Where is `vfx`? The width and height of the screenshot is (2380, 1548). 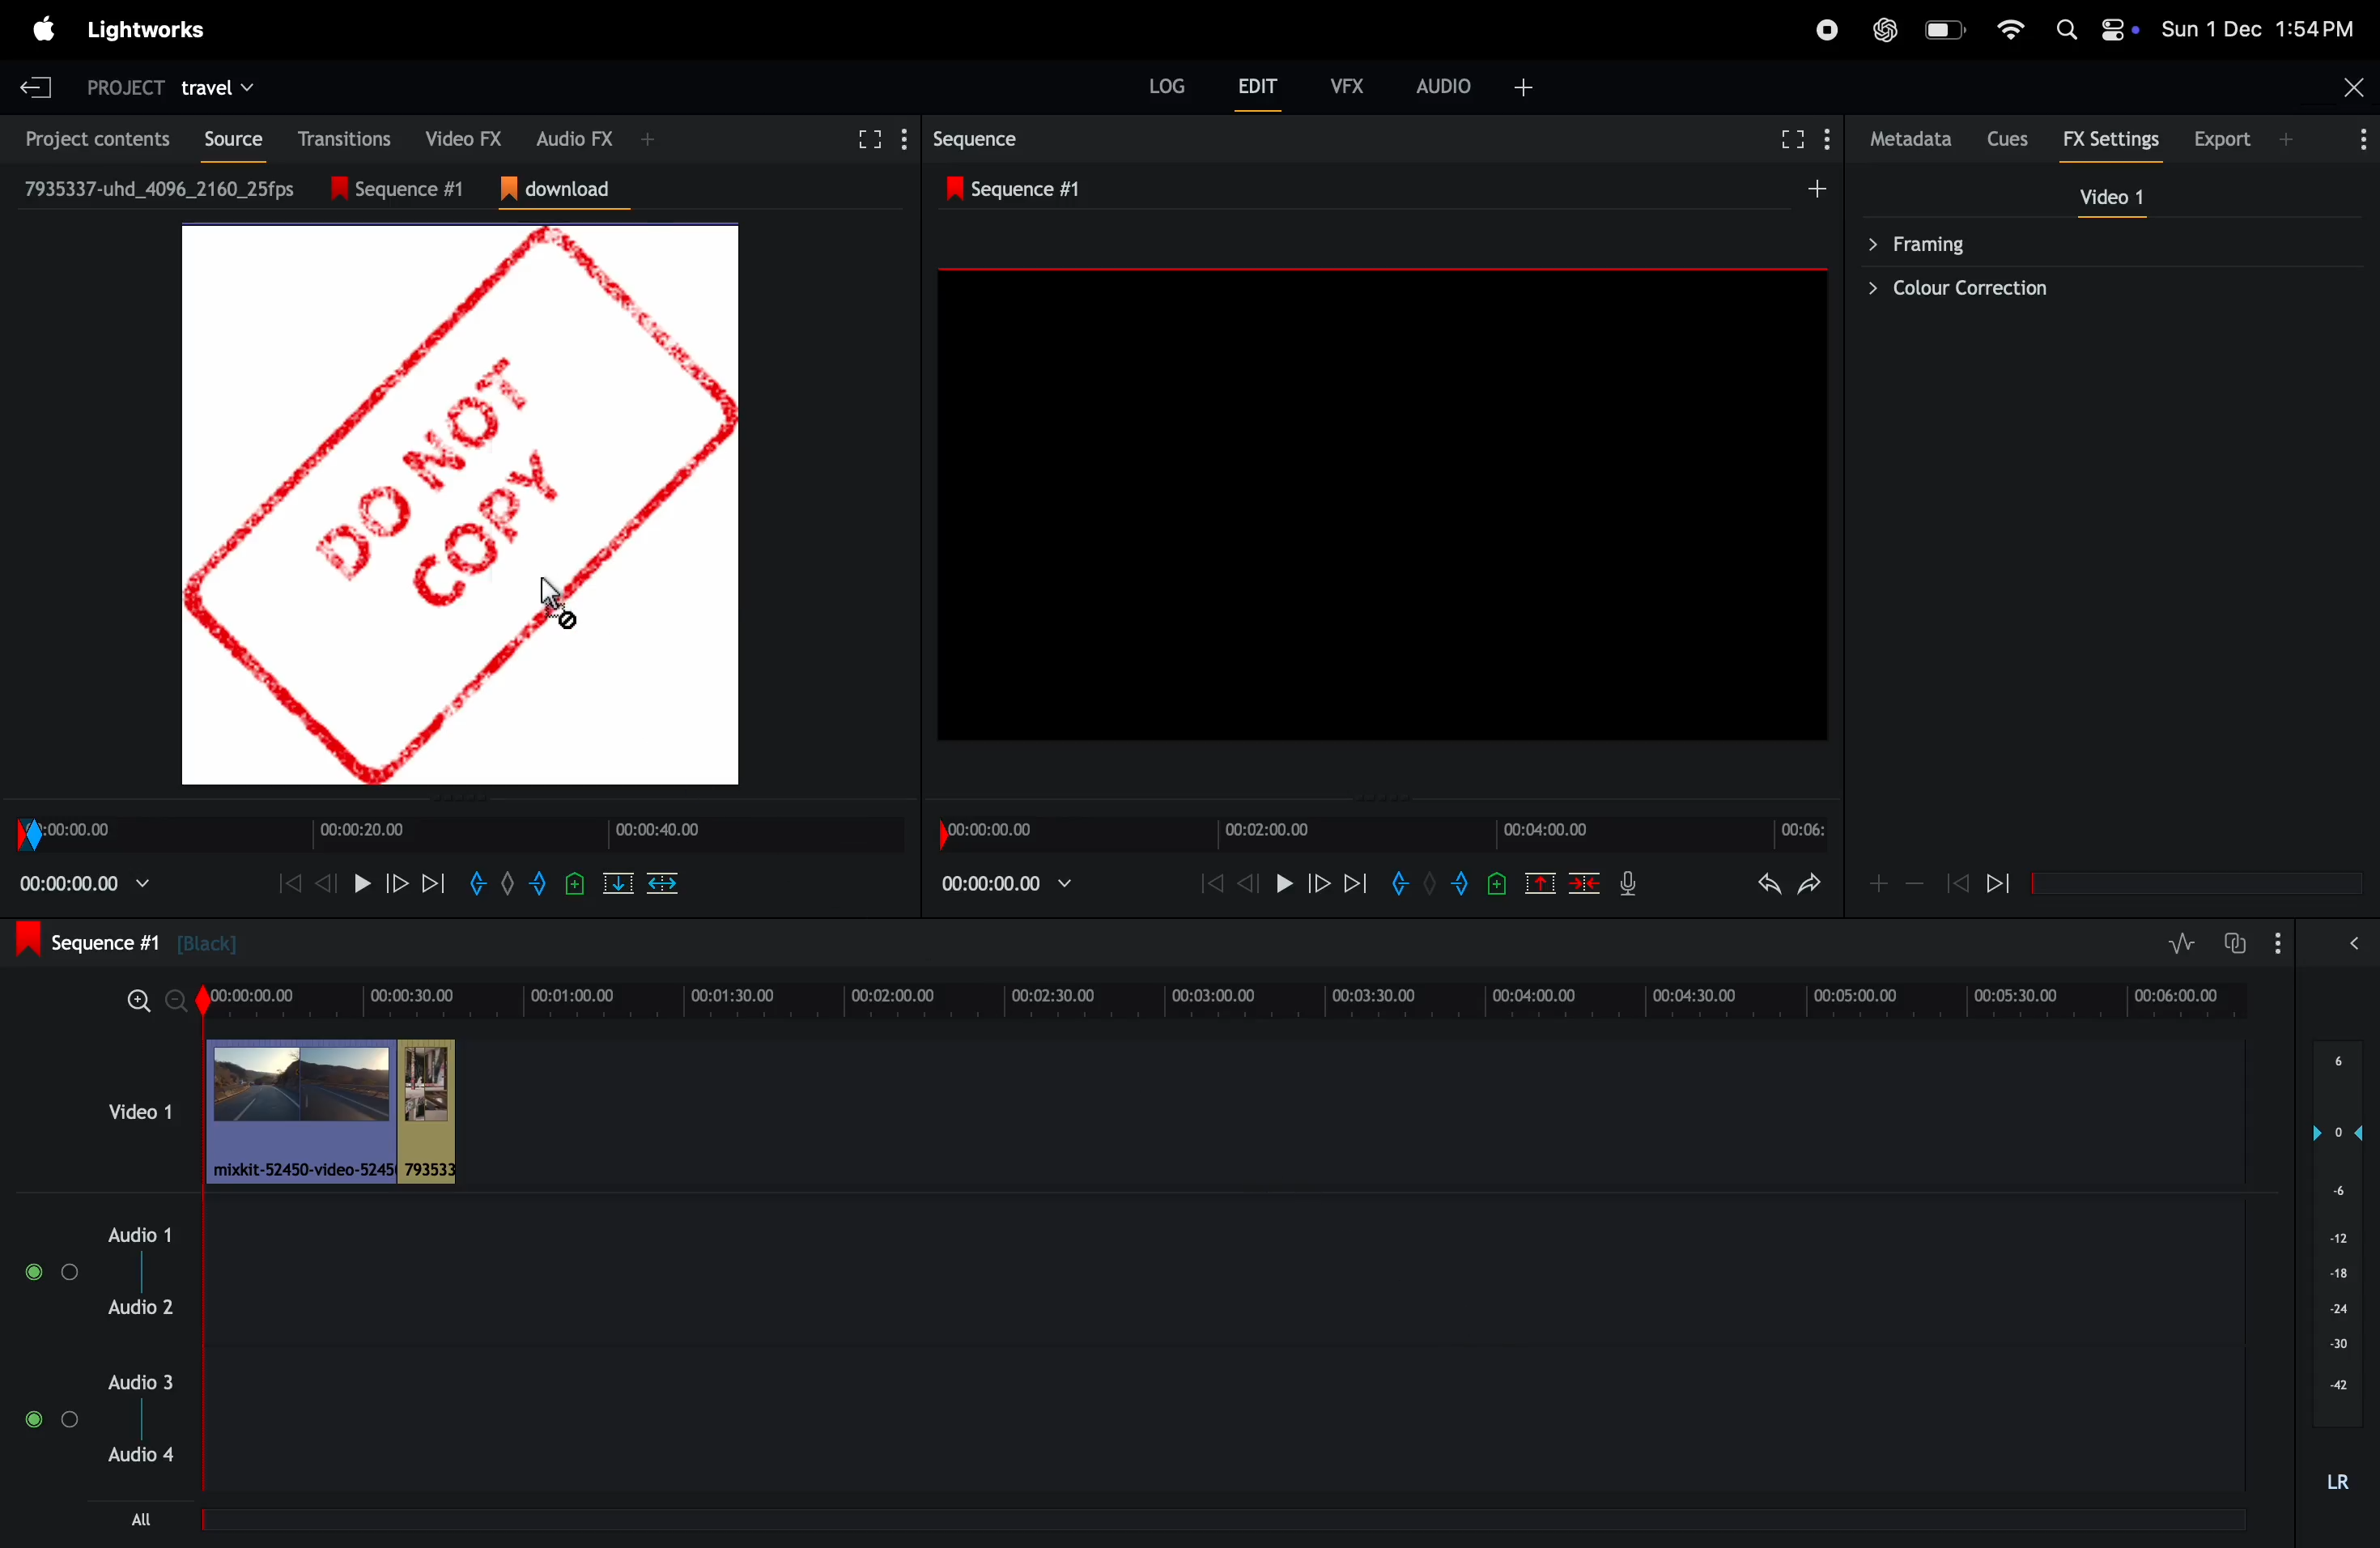
vfx is located at coordinates (1348, 86).